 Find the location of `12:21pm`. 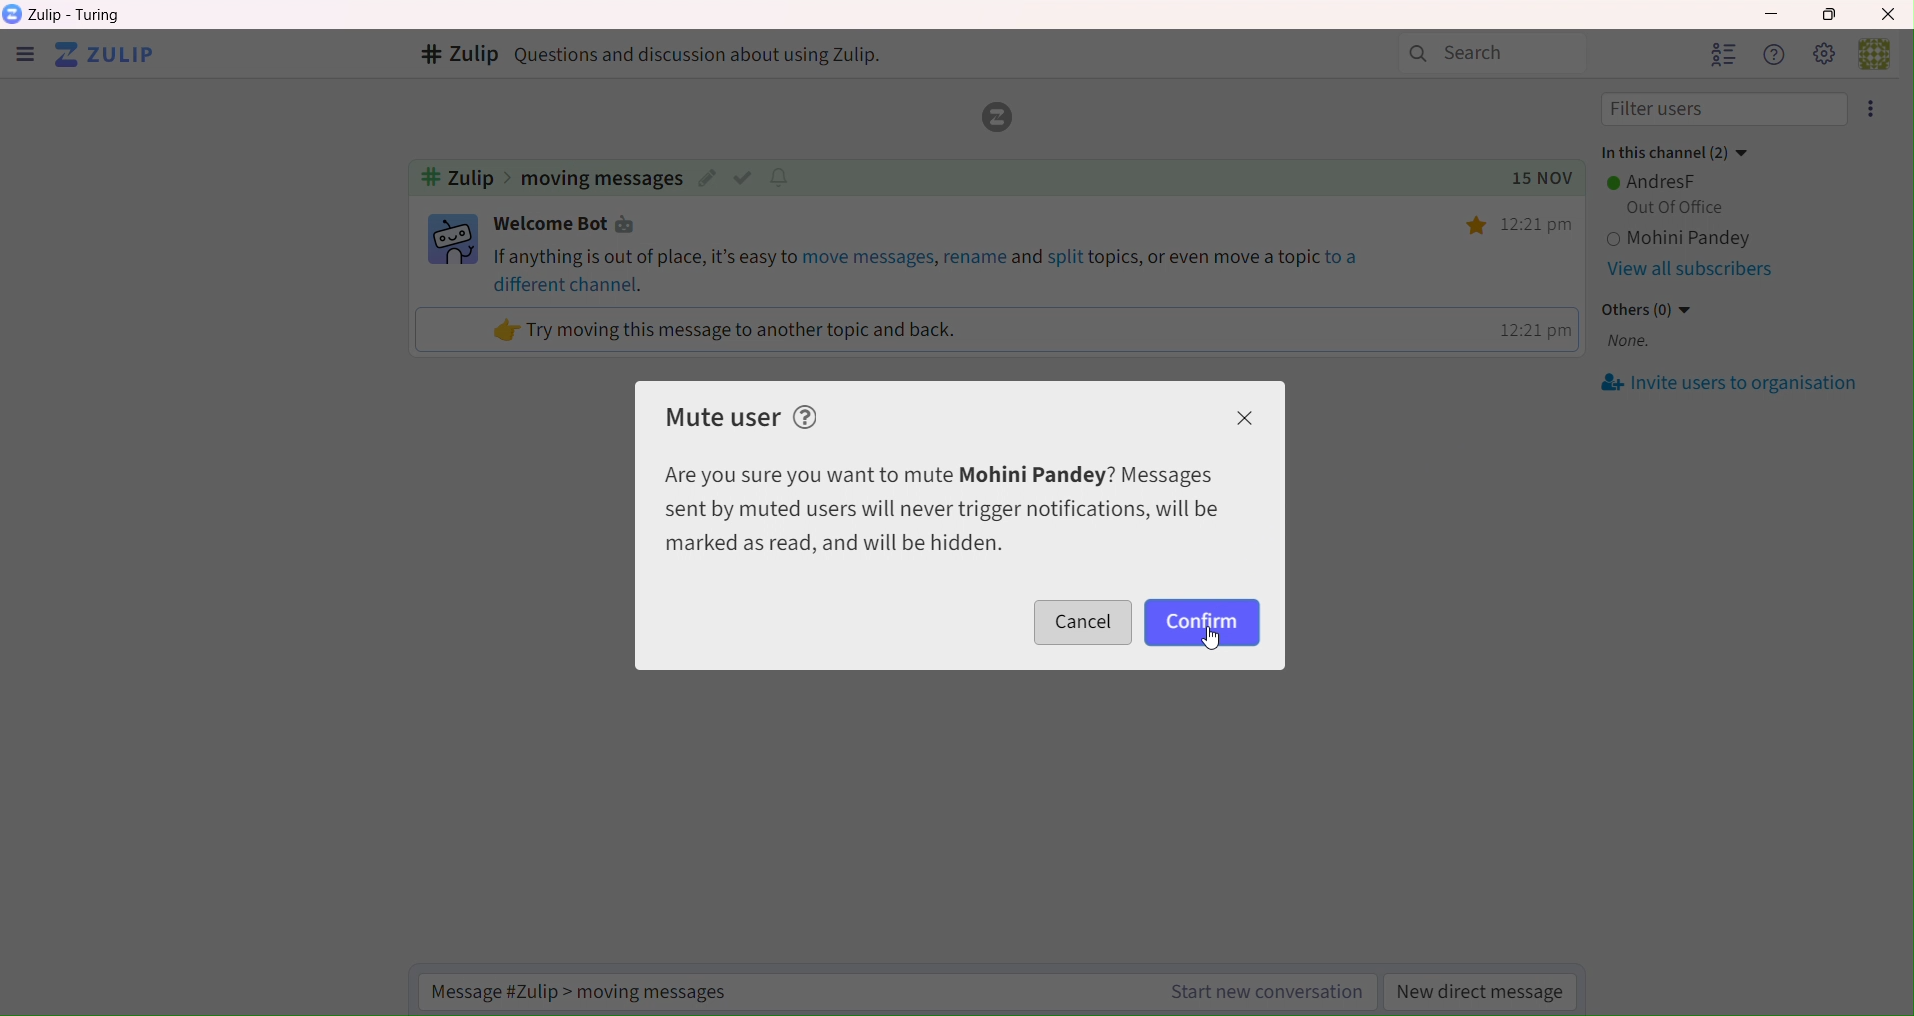

12:21pm is located at coordinates (1542, 224).